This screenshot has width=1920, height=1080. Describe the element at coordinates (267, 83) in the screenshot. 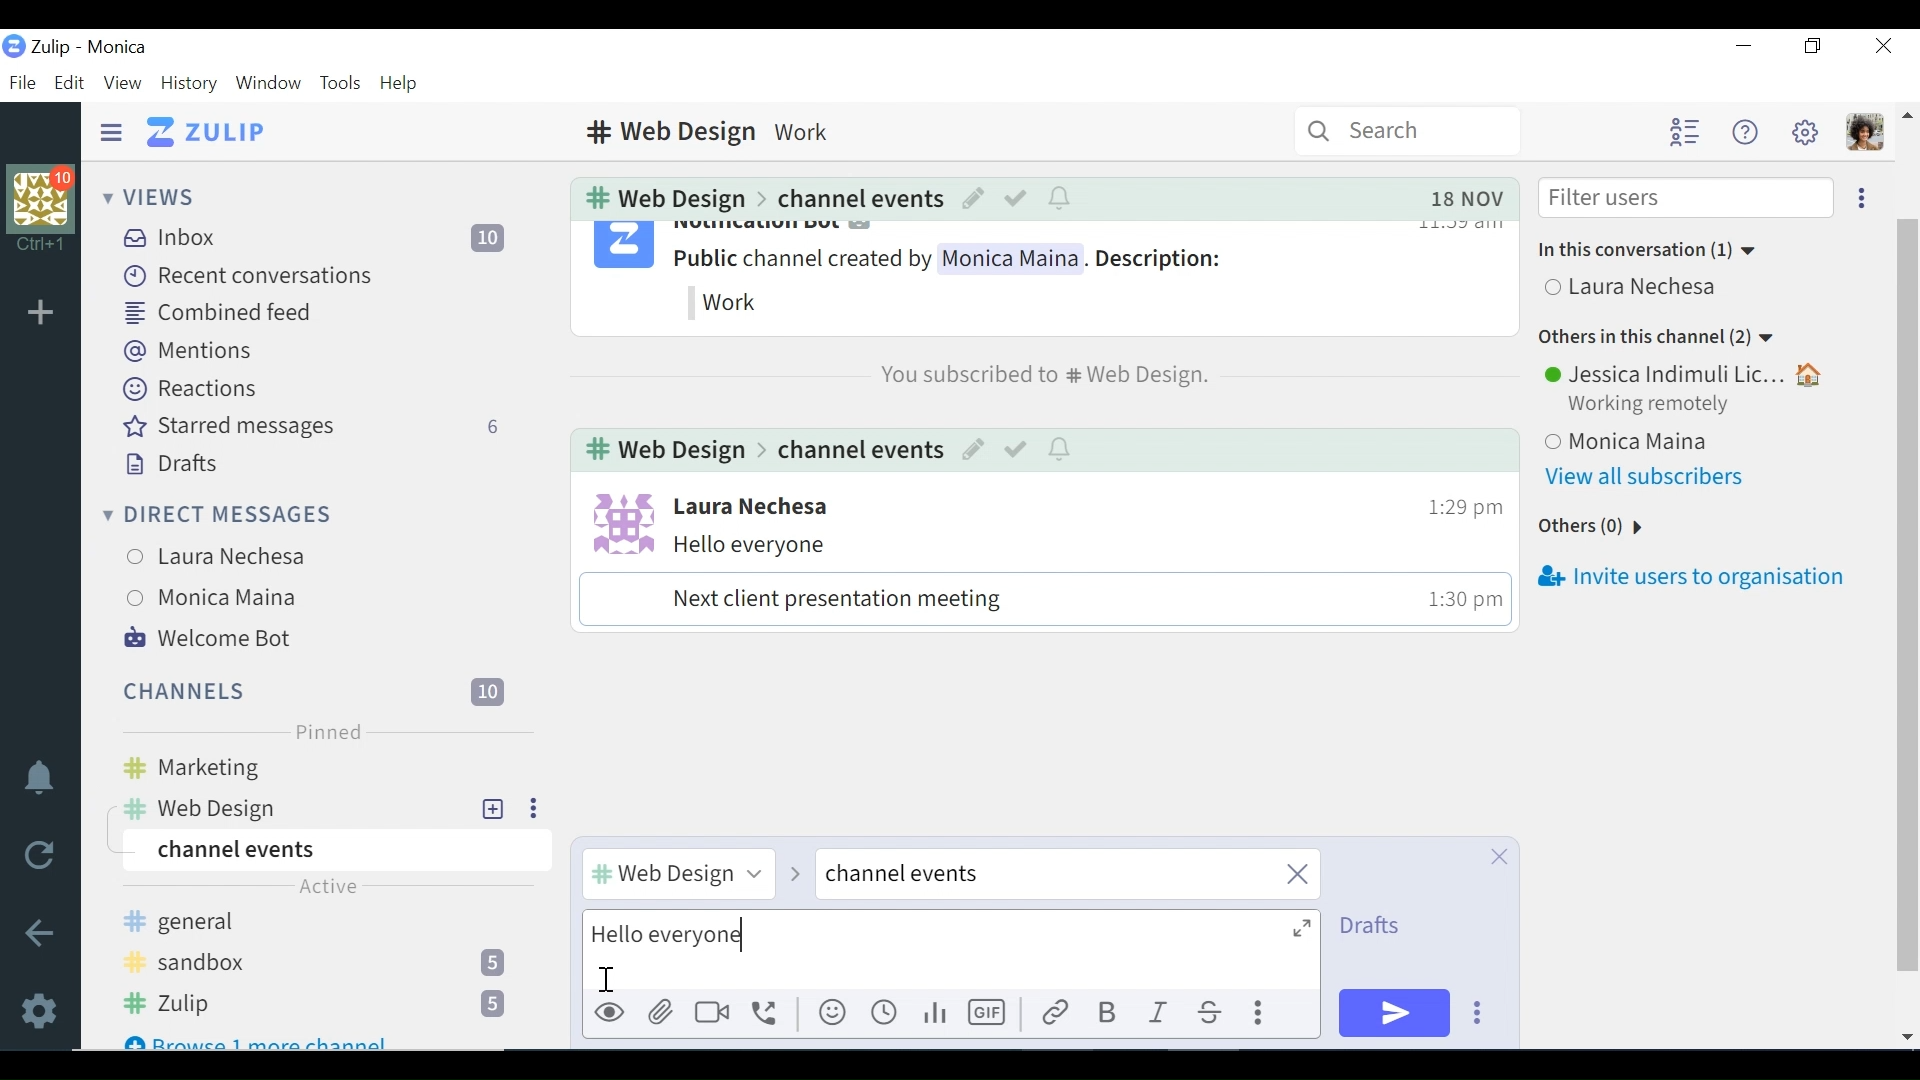

I see `Window` at that location.